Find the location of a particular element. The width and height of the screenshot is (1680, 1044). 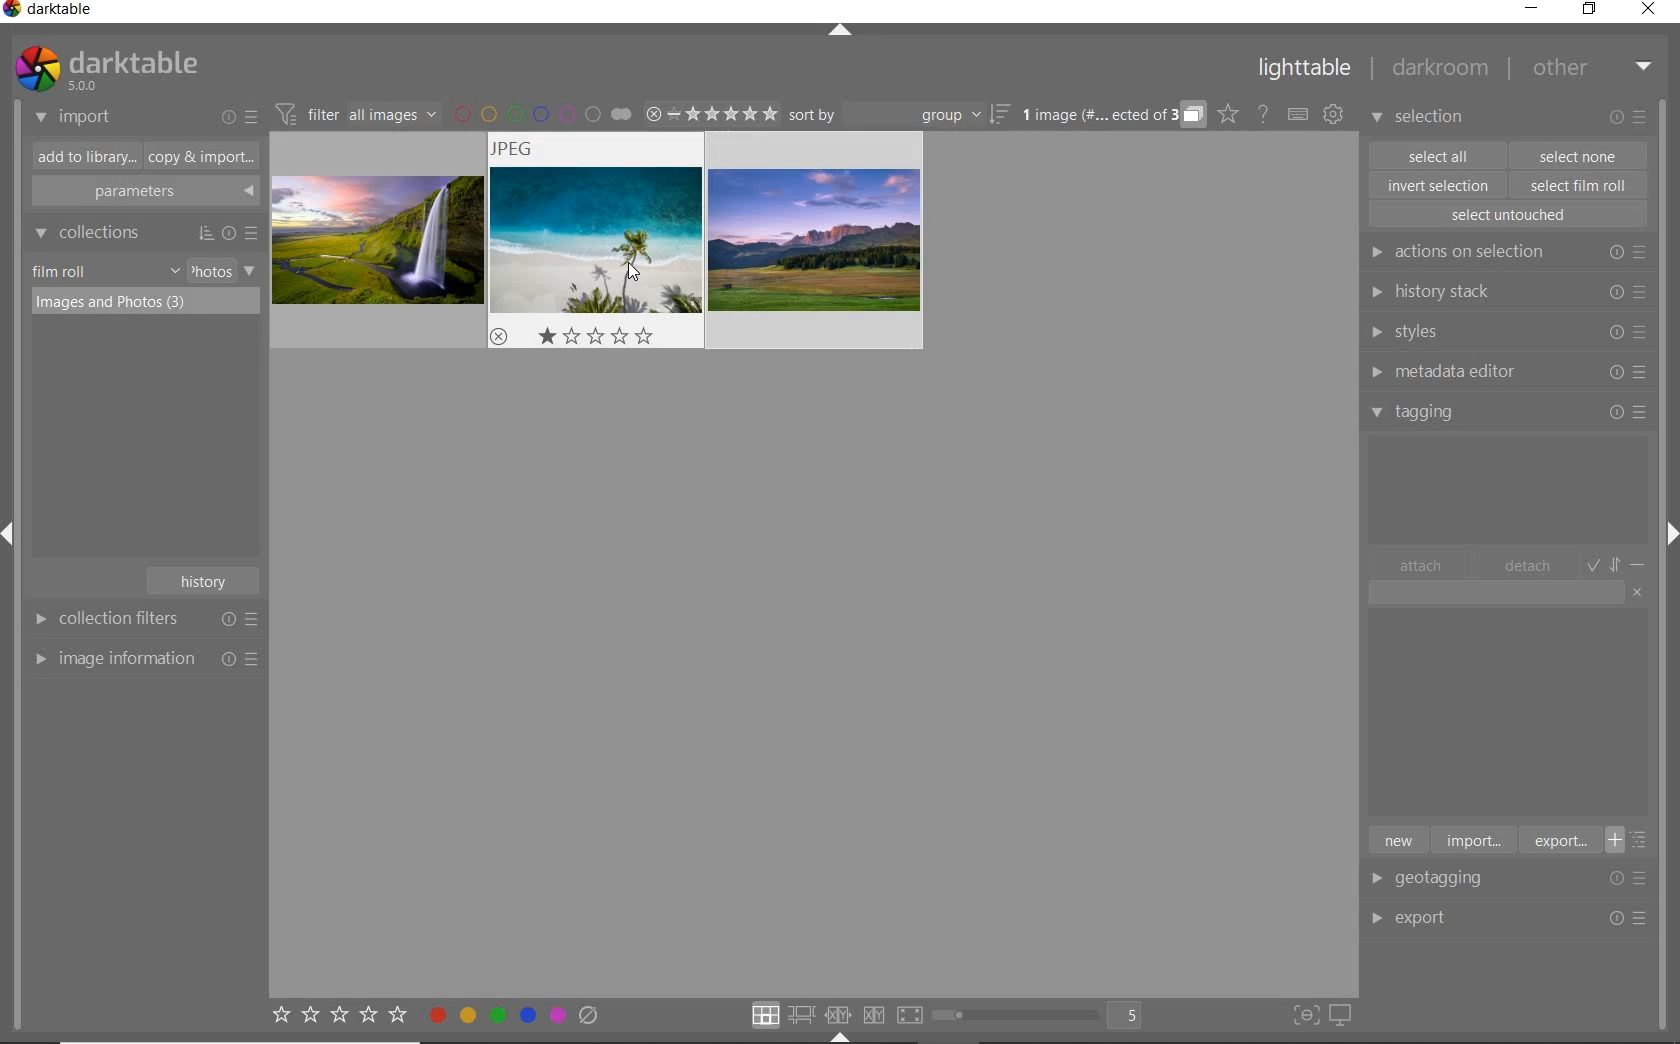

import is located at coordinates (74, 118).